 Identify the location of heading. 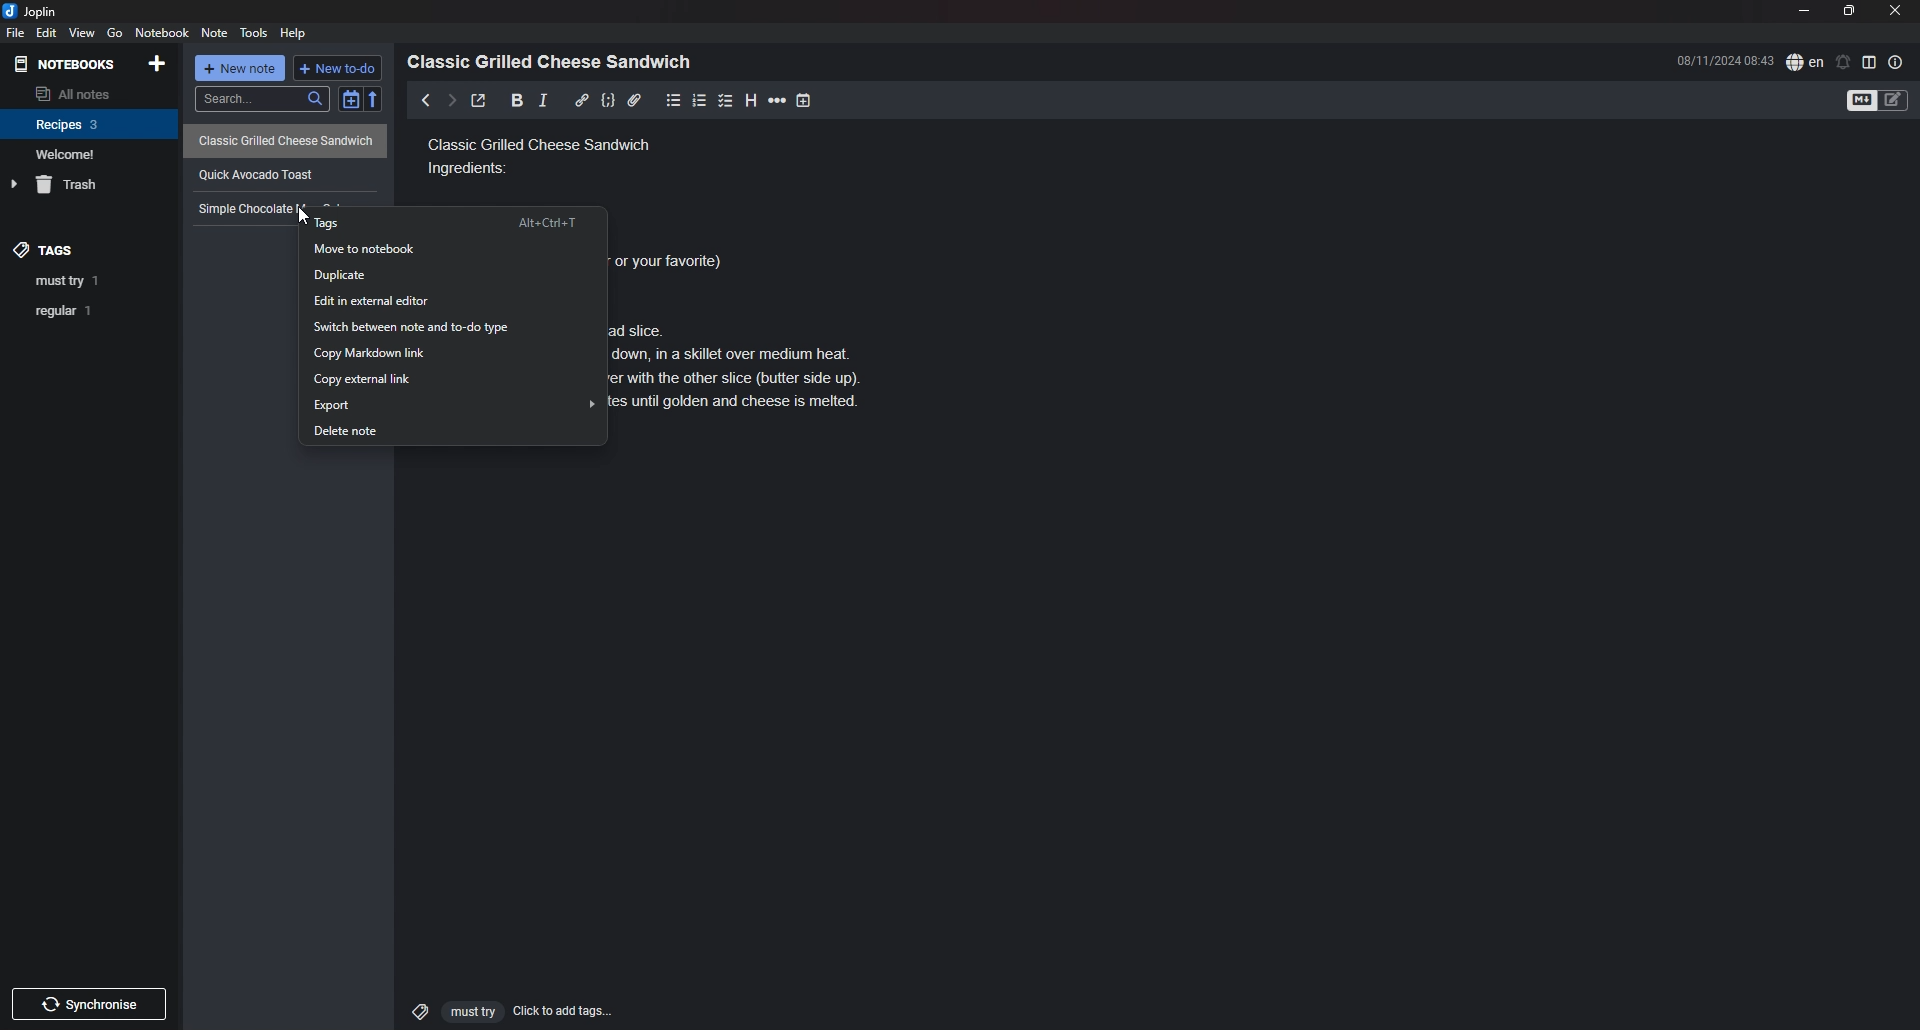
(751, 100).